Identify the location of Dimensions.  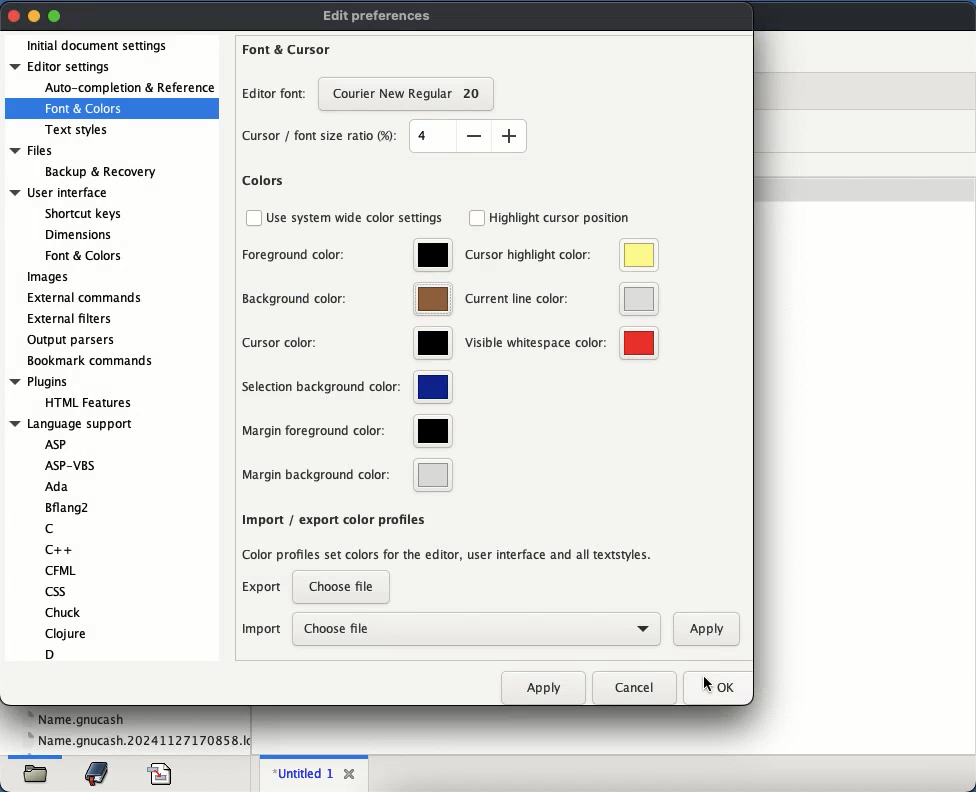
(77, 233).